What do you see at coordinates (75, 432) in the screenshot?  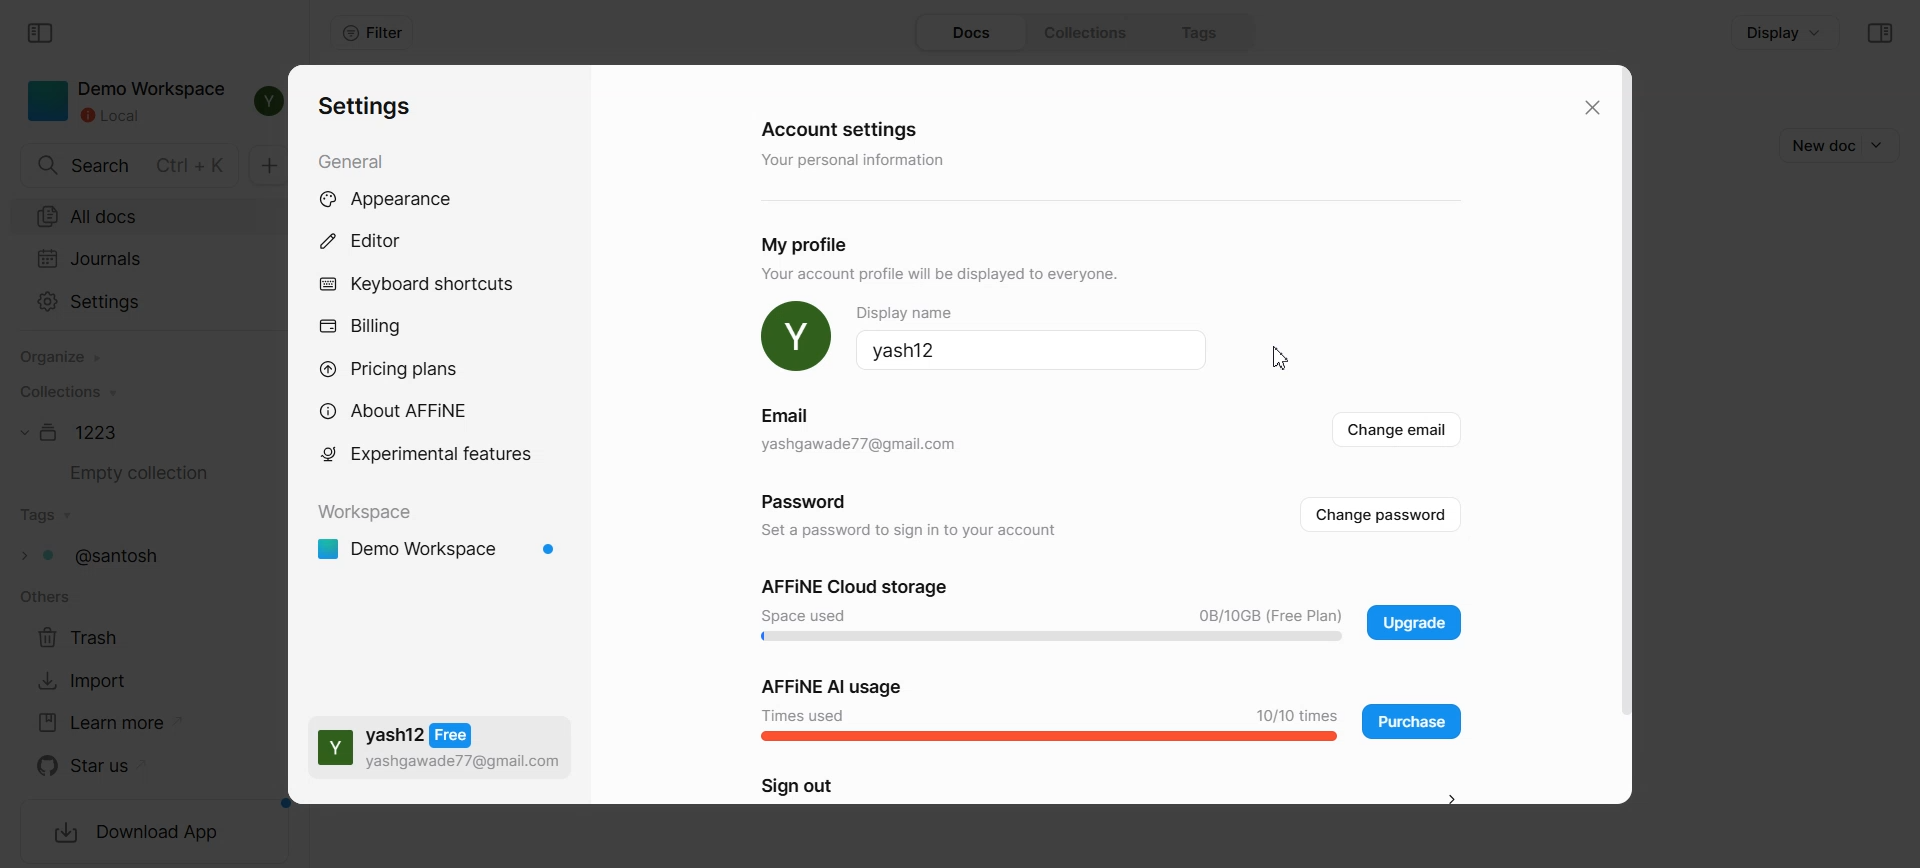 I see `Document` at bounding box center [75, 432].